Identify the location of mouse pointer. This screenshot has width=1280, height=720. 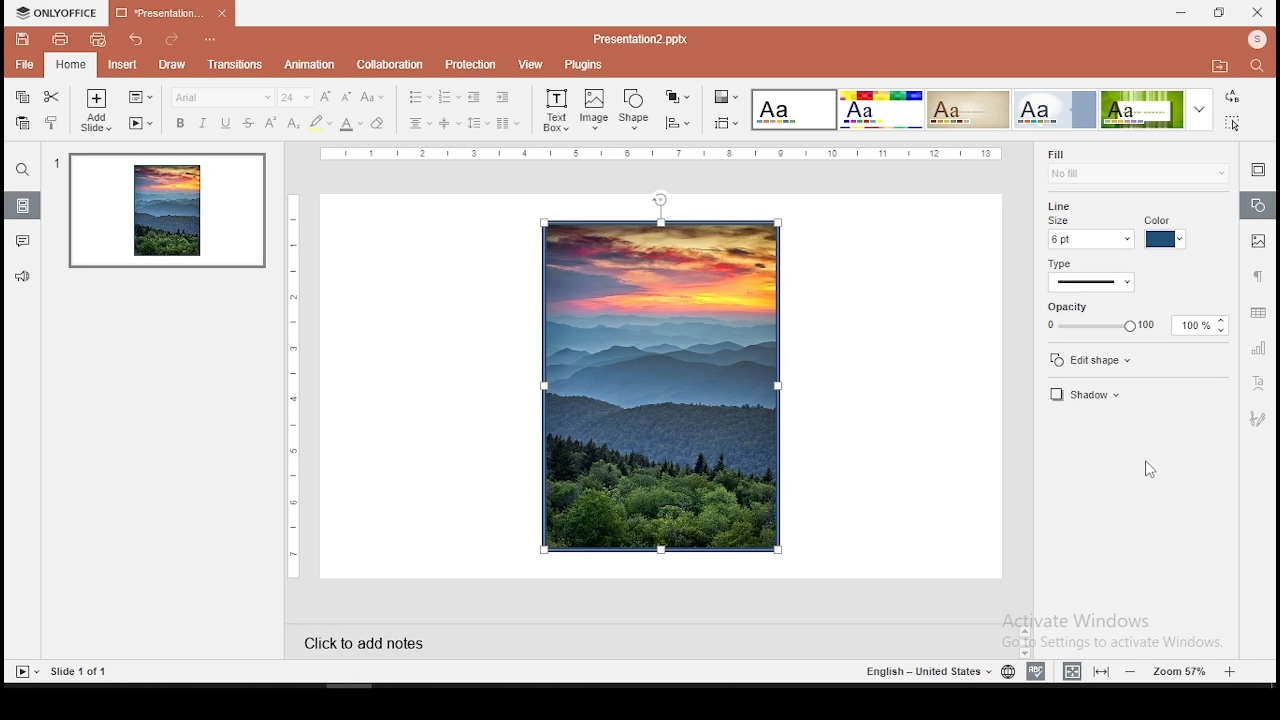
(1148, 470).